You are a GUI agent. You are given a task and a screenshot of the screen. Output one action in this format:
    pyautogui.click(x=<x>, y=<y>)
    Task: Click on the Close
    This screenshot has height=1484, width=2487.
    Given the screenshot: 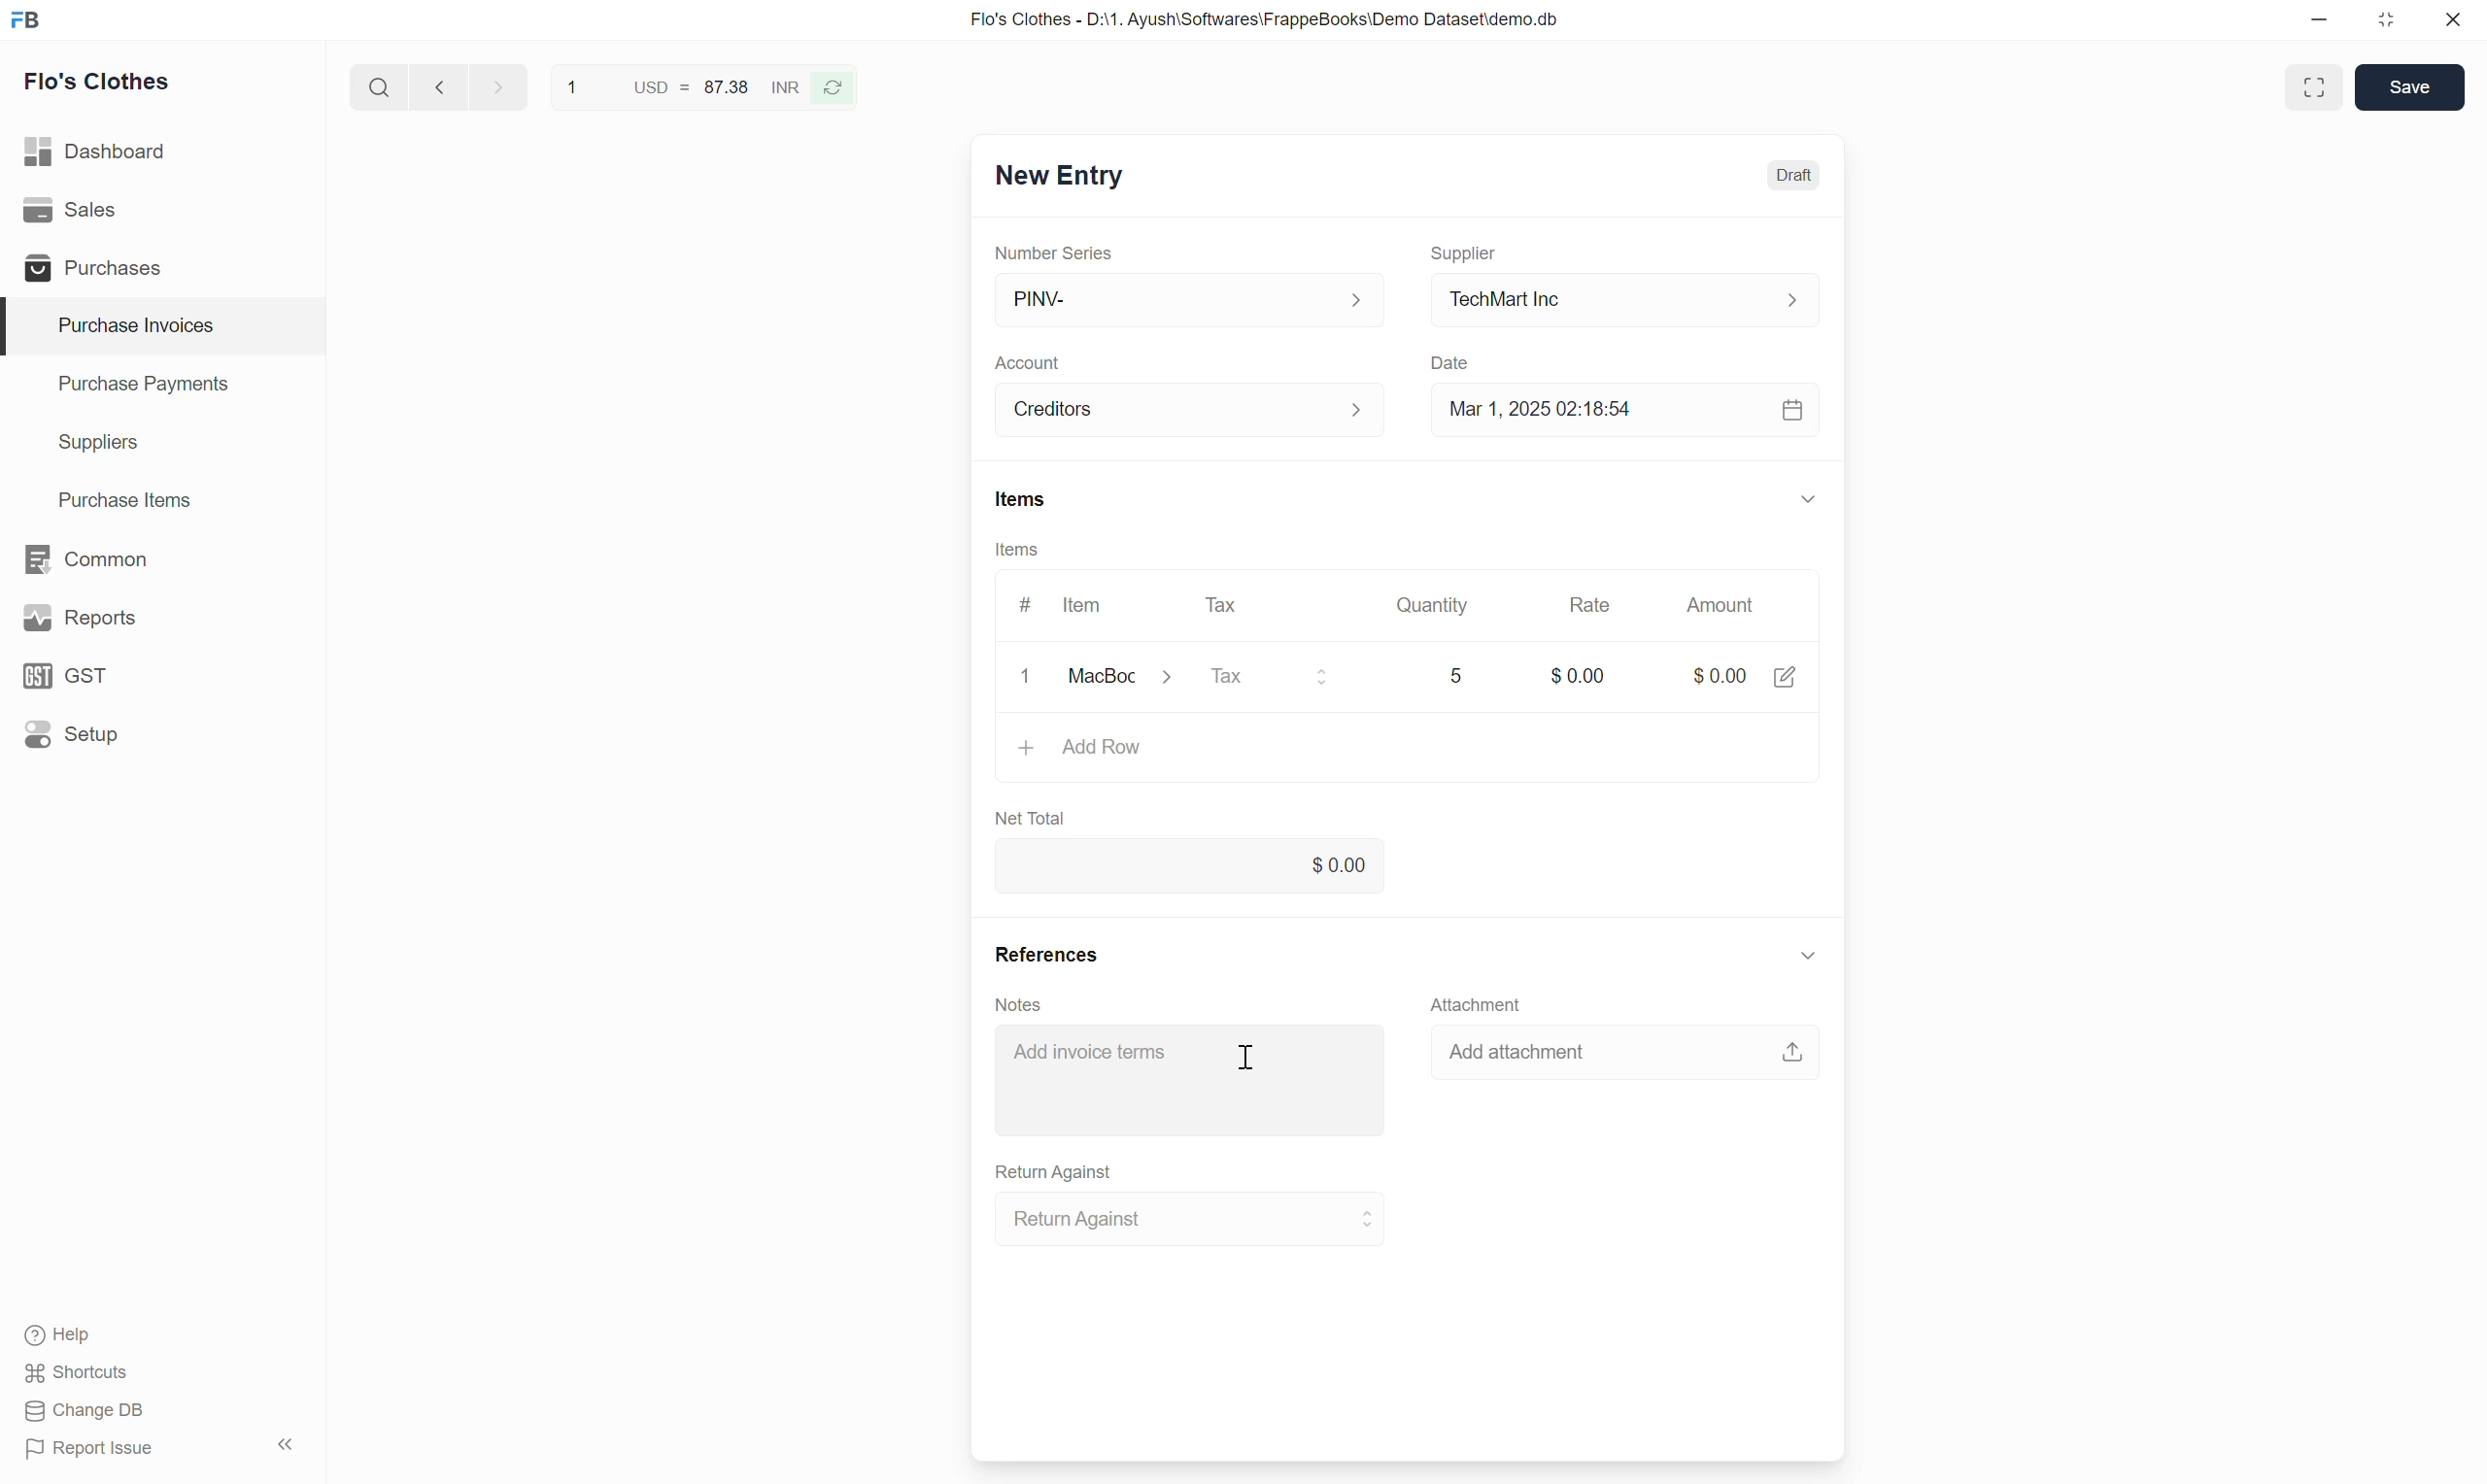 What is the action you would take?
    pyautogui.click(x=2453, y=19)
    